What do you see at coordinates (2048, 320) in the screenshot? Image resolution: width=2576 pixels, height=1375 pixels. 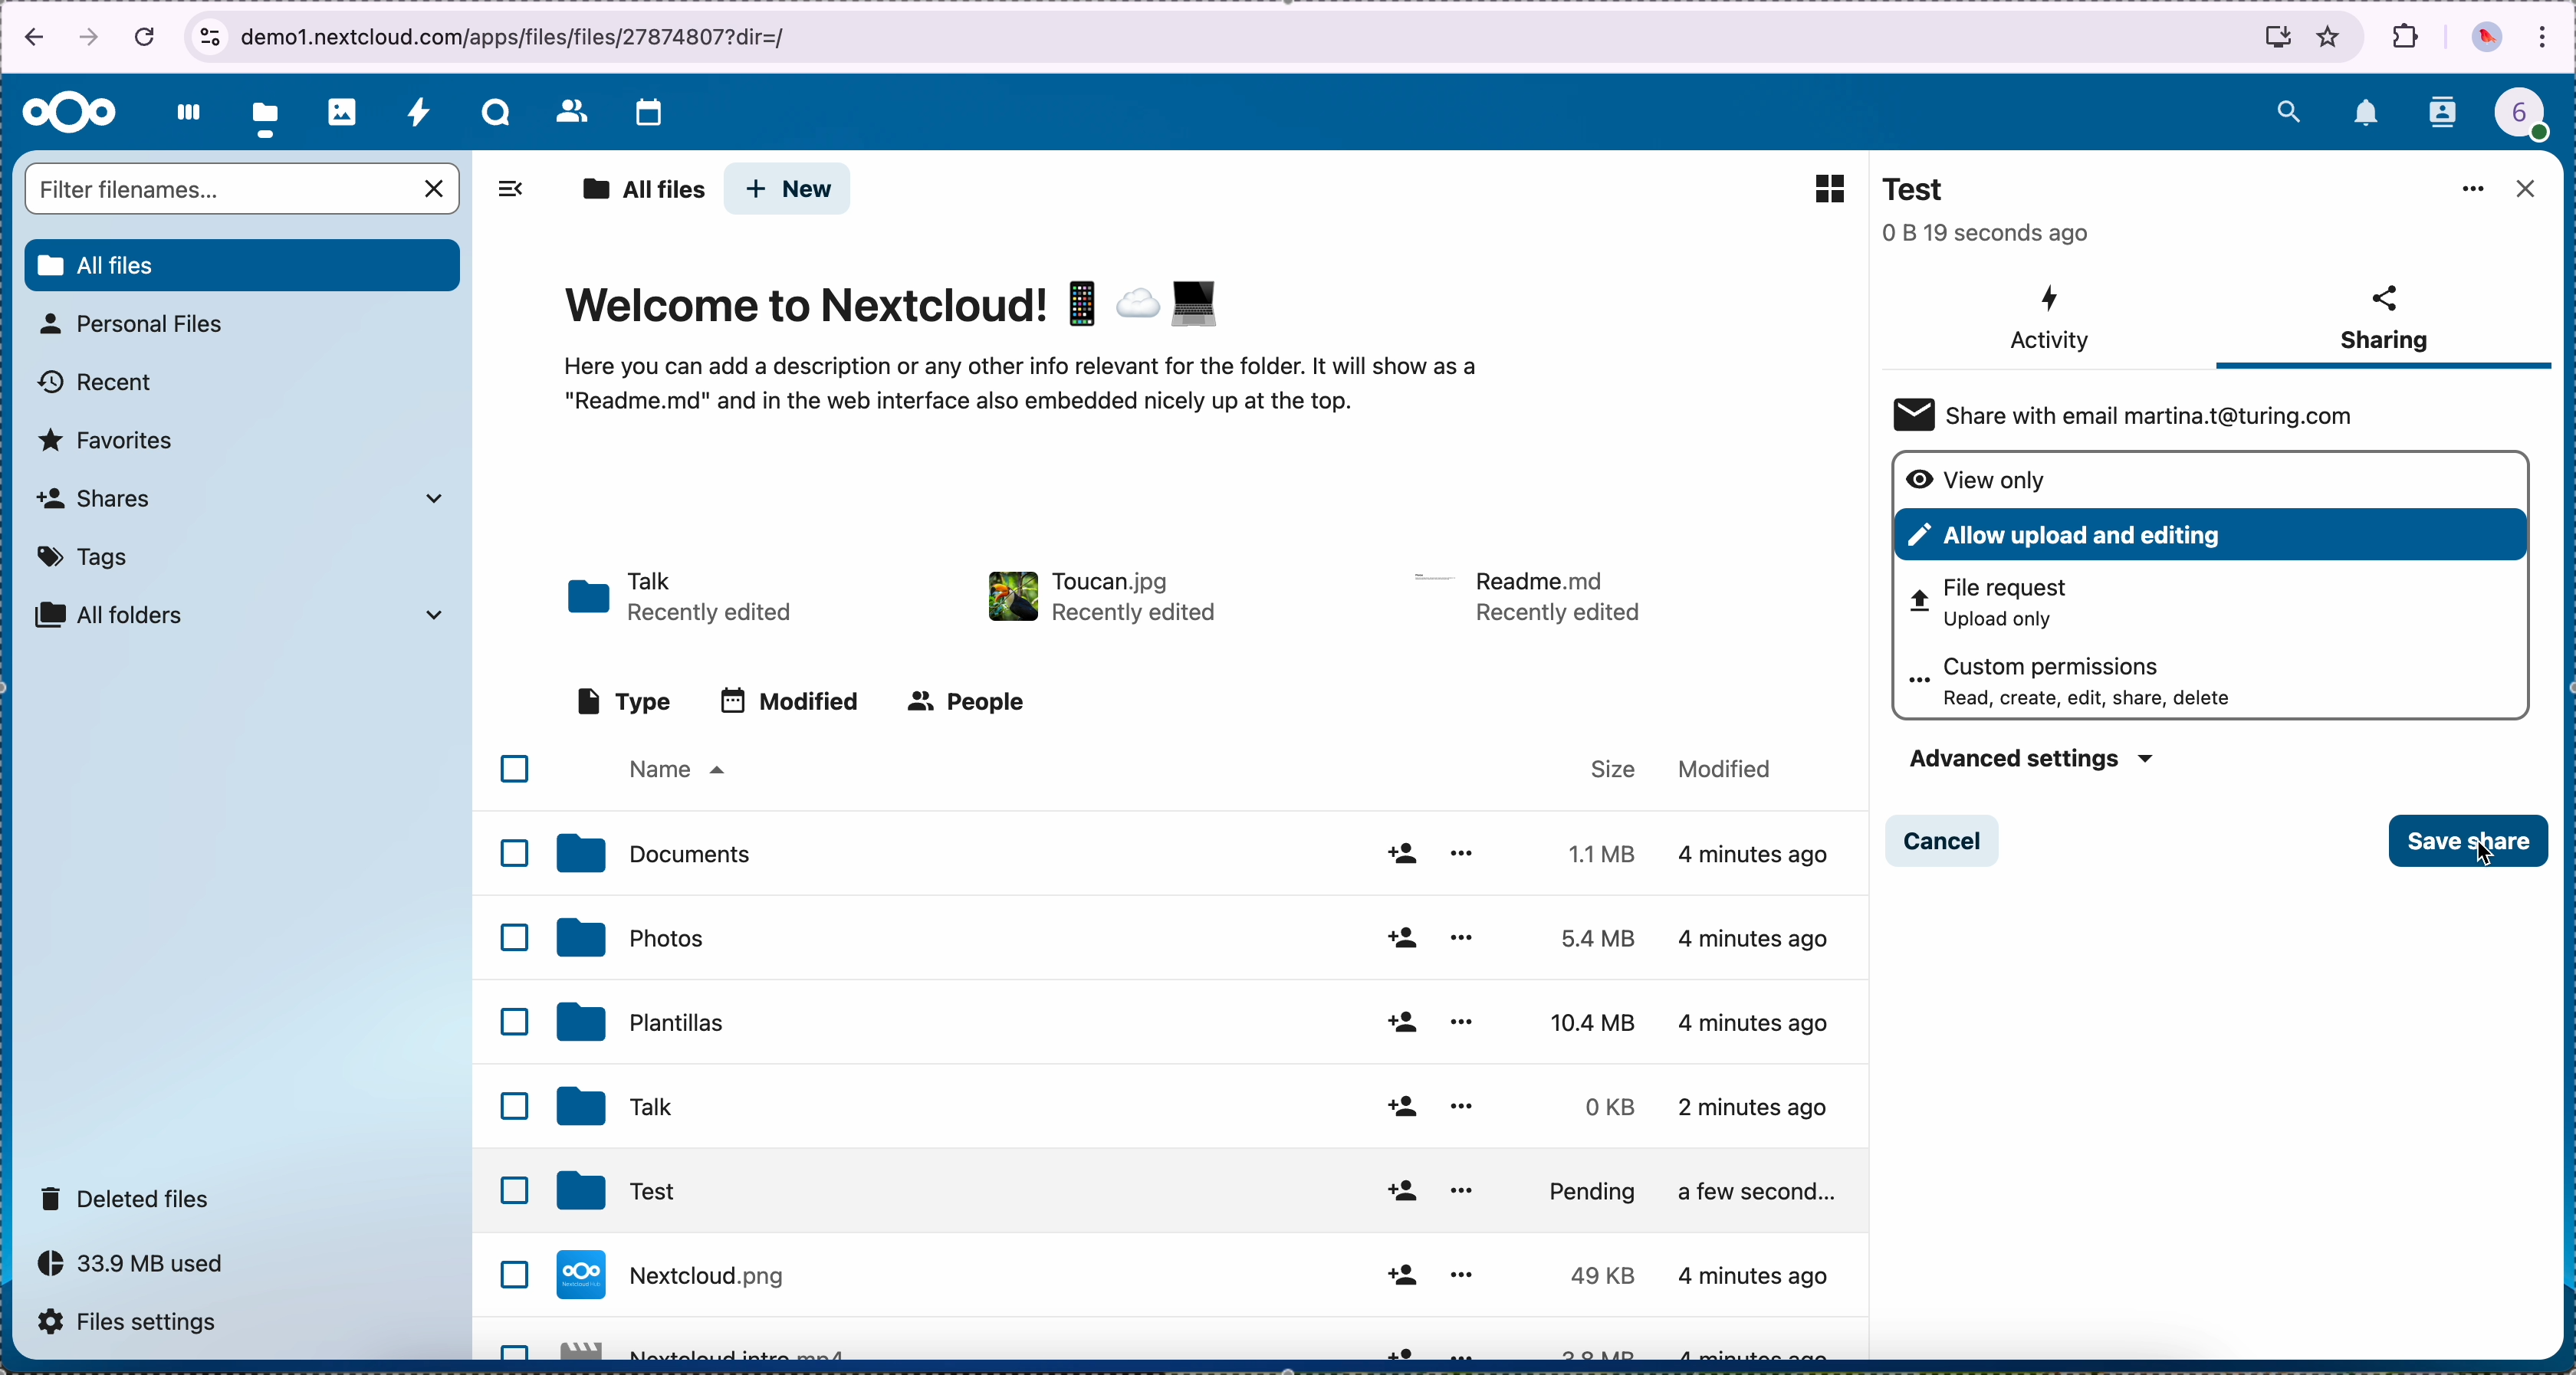 I see `activity` at bounding box center [2048, 320].